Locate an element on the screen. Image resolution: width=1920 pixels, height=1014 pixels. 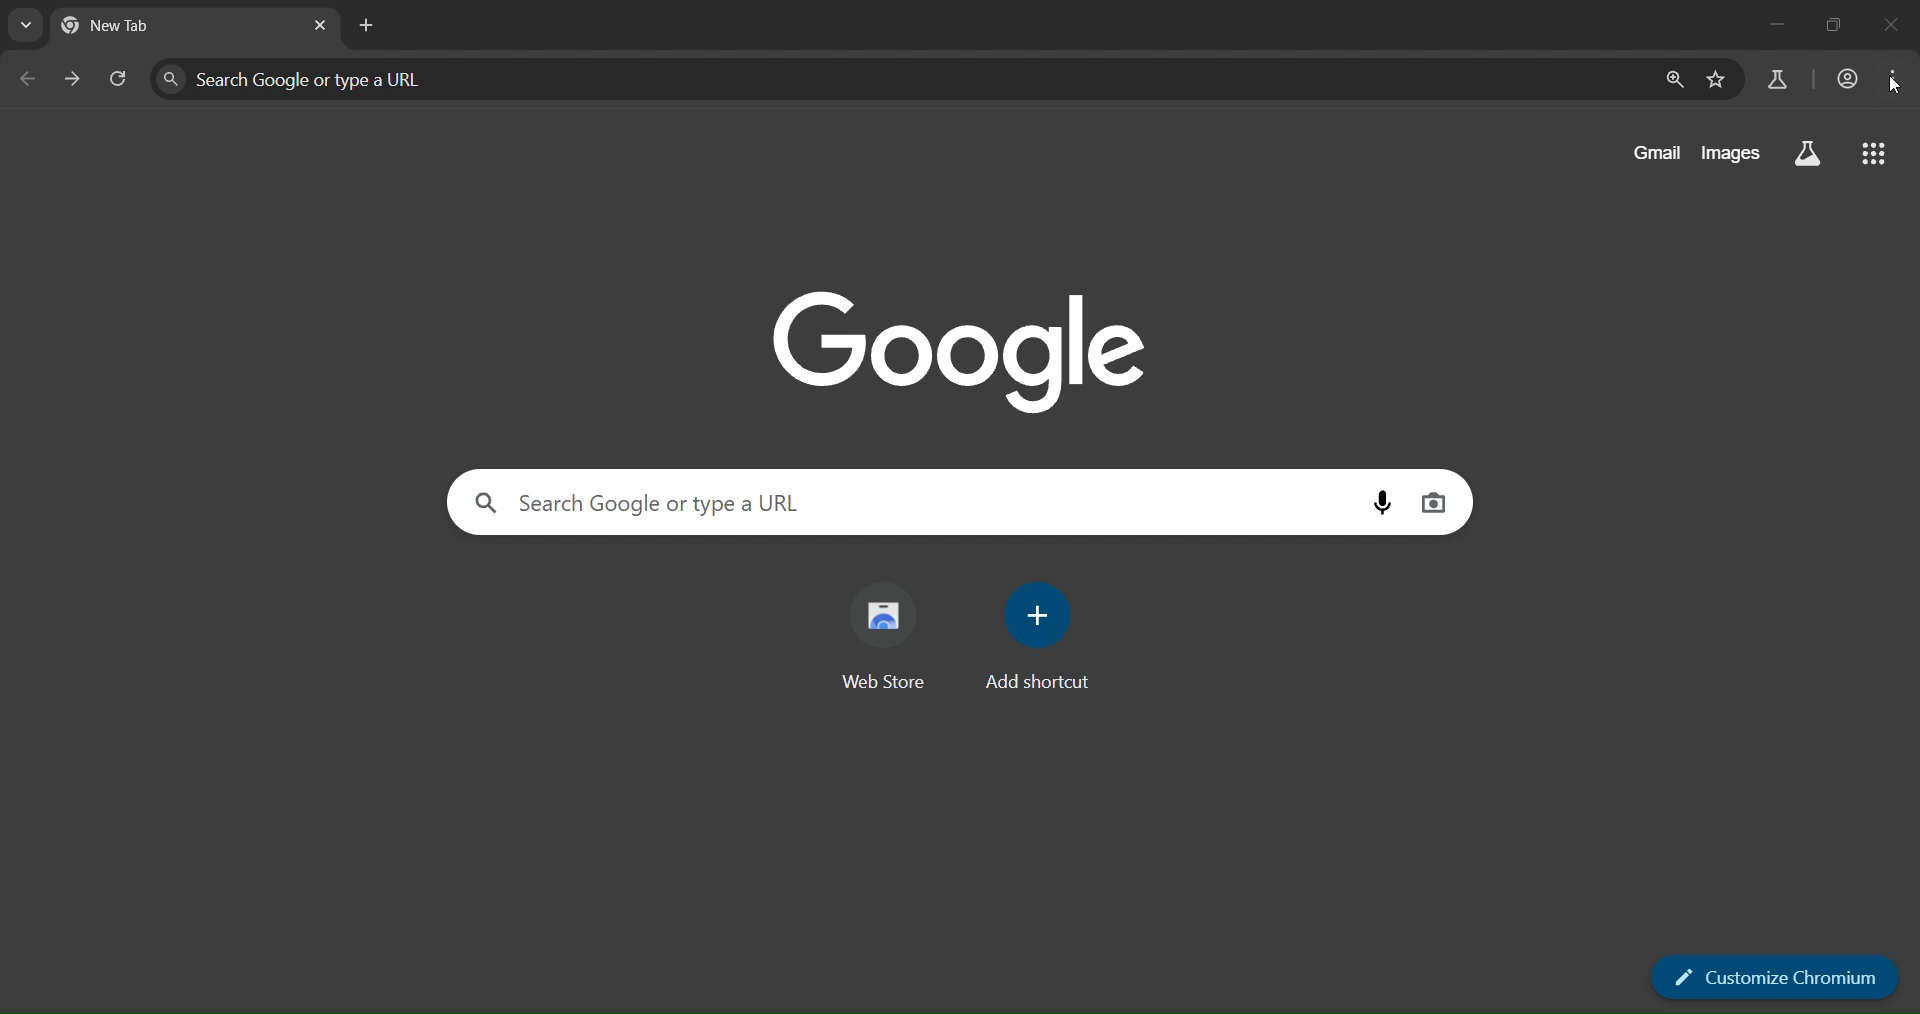
account is located at coordinates (1846, 80).